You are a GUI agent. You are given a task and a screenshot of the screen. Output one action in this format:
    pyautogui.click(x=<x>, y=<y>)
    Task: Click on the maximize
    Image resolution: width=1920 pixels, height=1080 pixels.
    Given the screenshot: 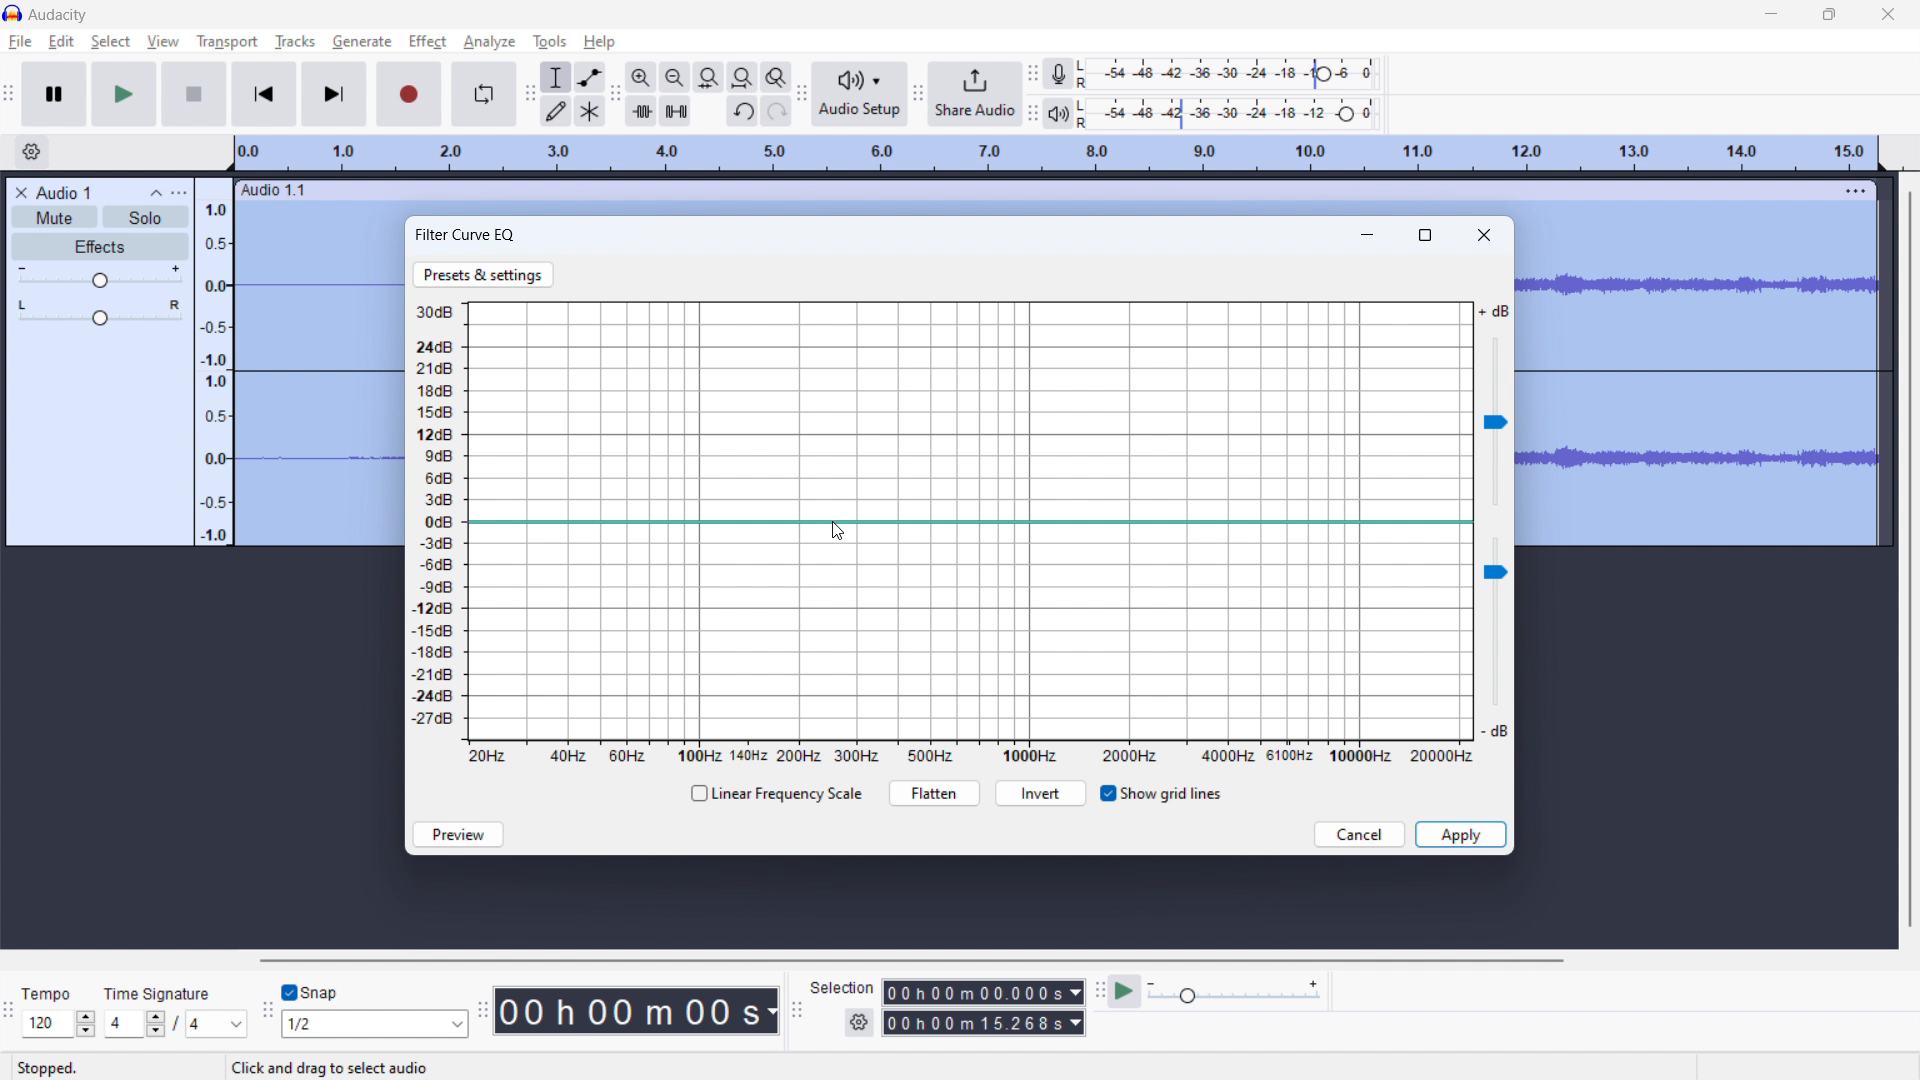 What is the action you would take?
    pyautogui.click(x=1829, y=14)
    